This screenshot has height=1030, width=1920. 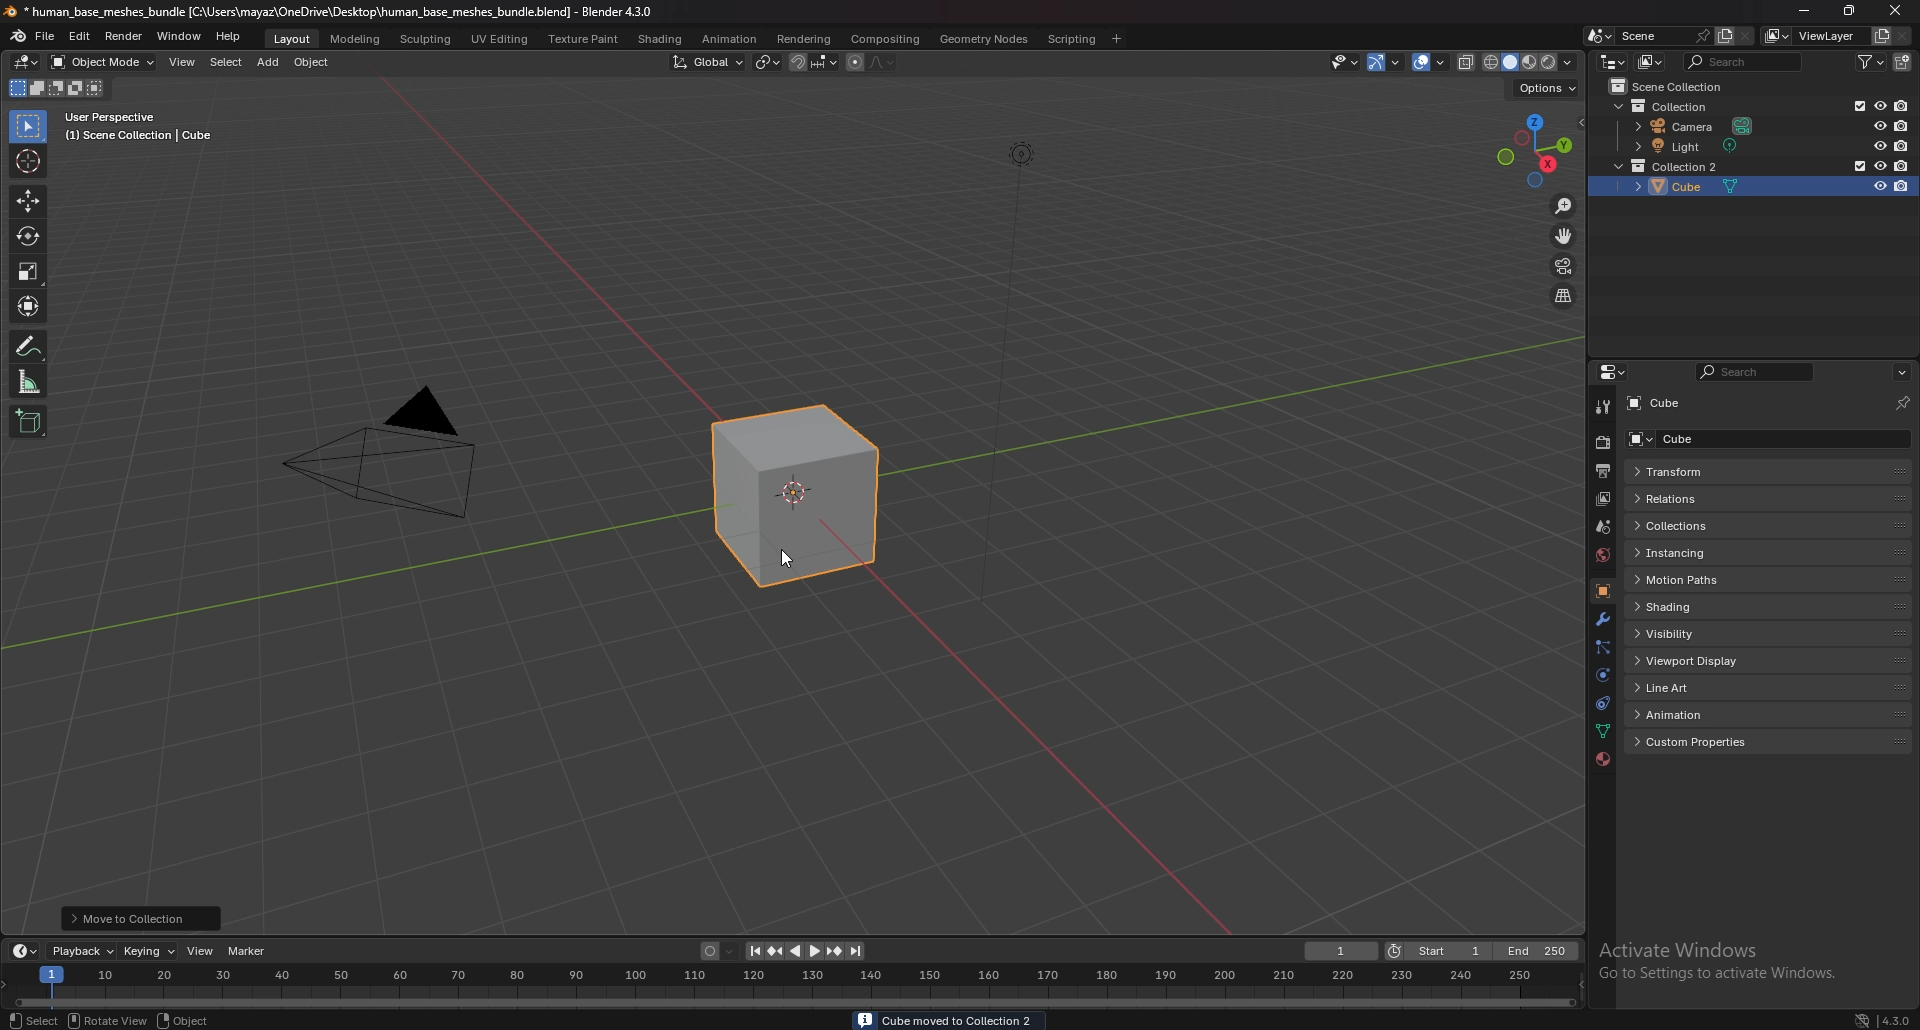 What do you see at coordinates (858, 952) in the screenshot?
I see `jump to endpoint` at bounding box center [858, 952].